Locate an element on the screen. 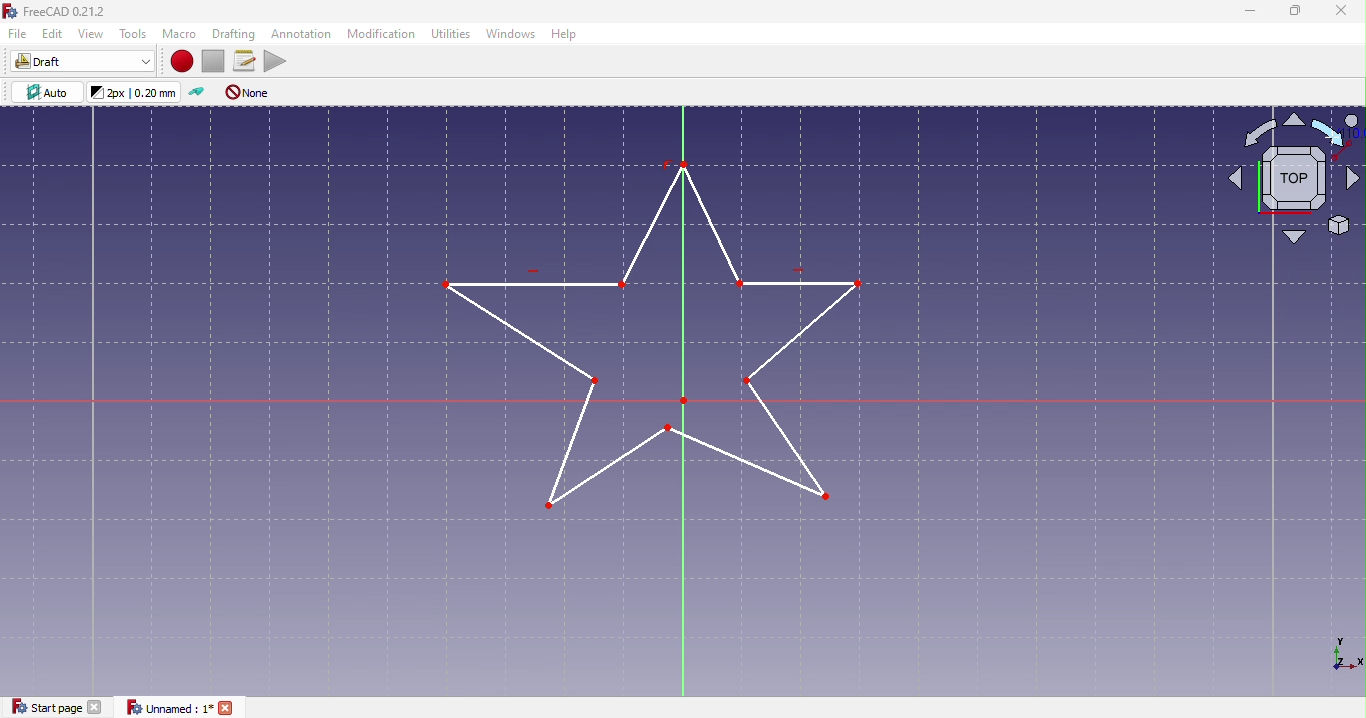 The image size is (1366, 718). Edit is located at coordinates (54, 35).